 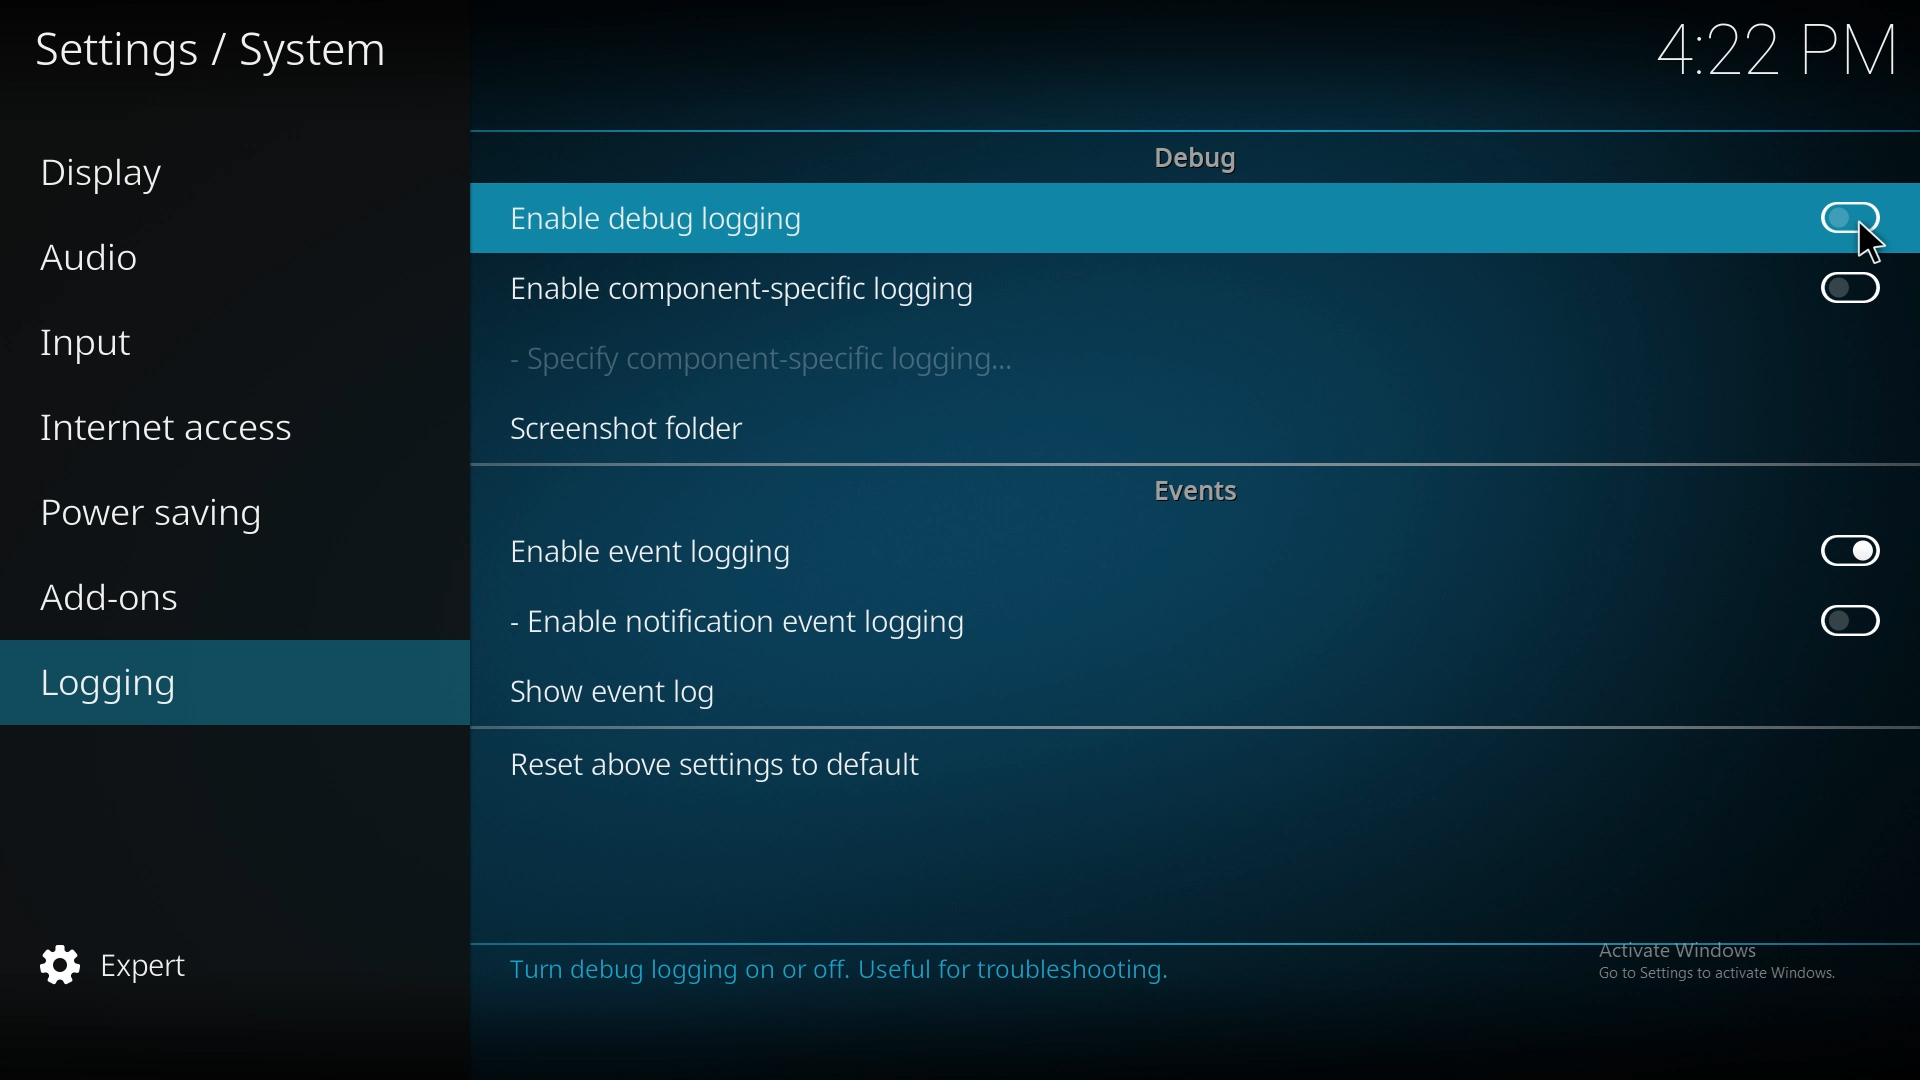 I want to click on cursor, so click(x=1867, y=243).